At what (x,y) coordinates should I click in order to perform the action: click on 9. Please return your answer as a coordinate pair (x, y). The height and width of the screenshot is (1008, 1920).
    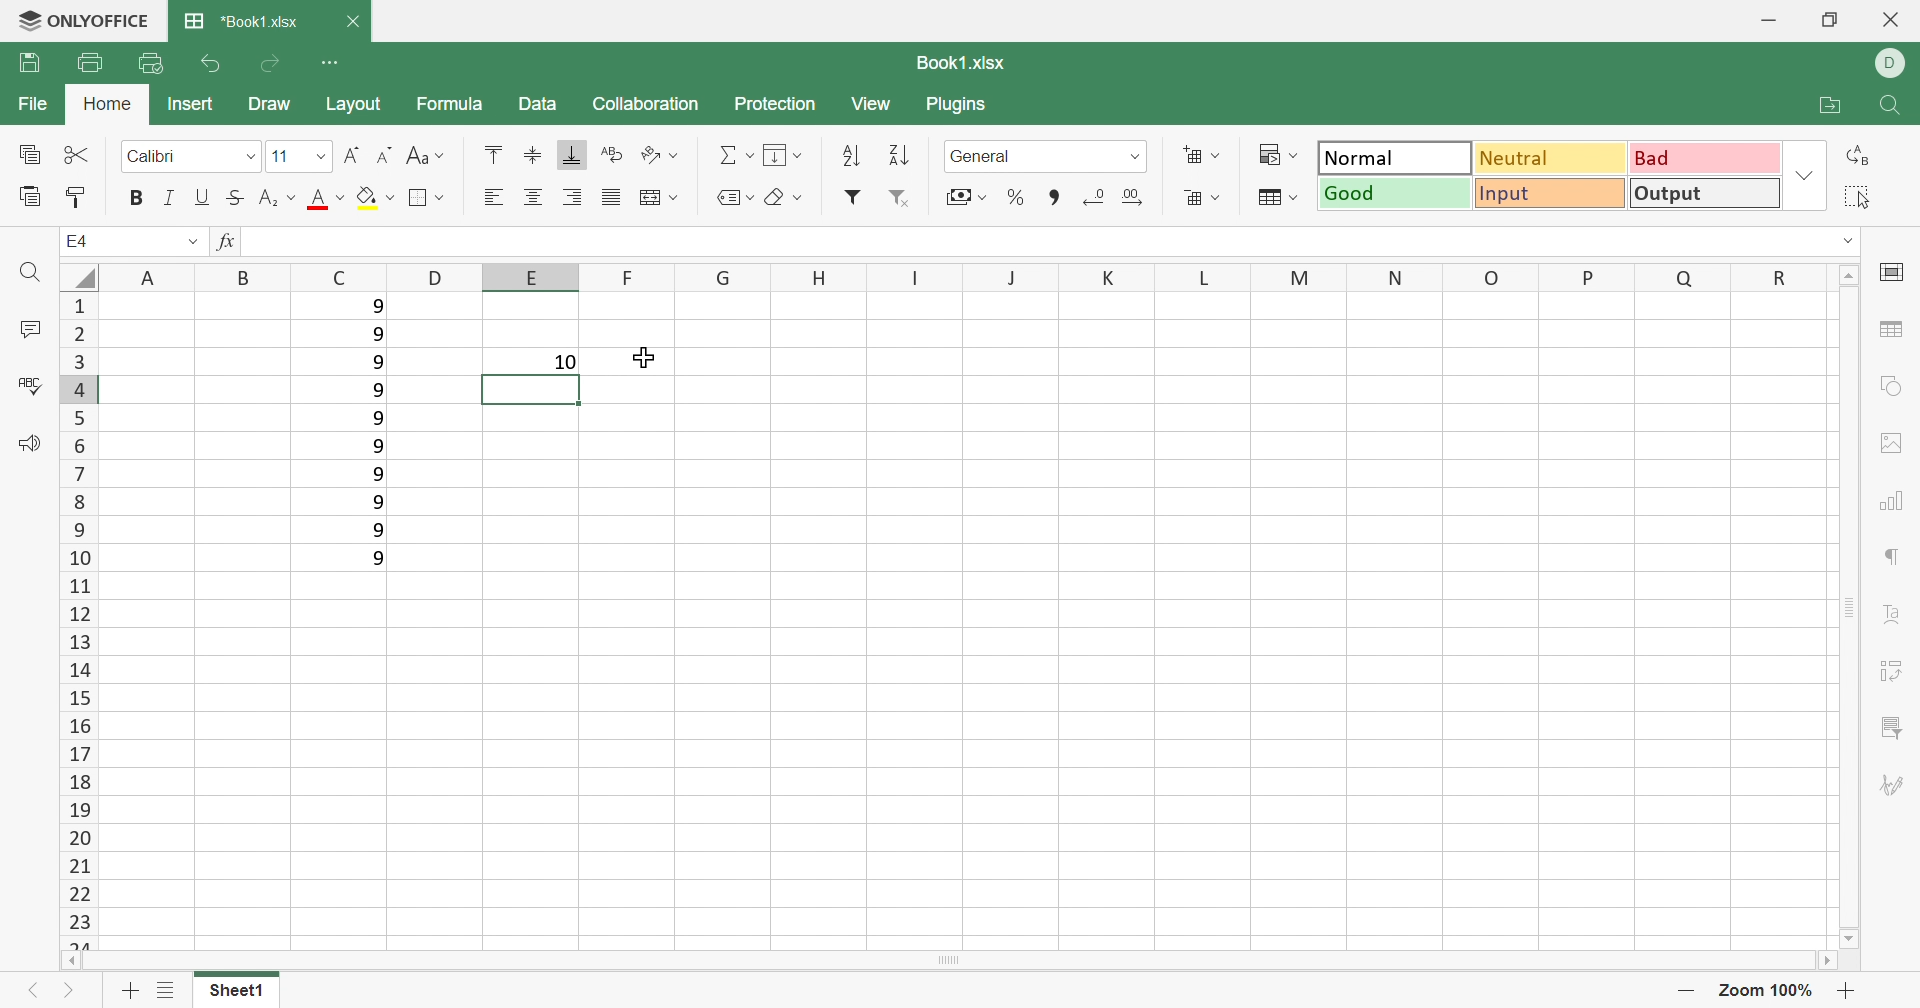
    Looking at the image, I should click on (377, 387).